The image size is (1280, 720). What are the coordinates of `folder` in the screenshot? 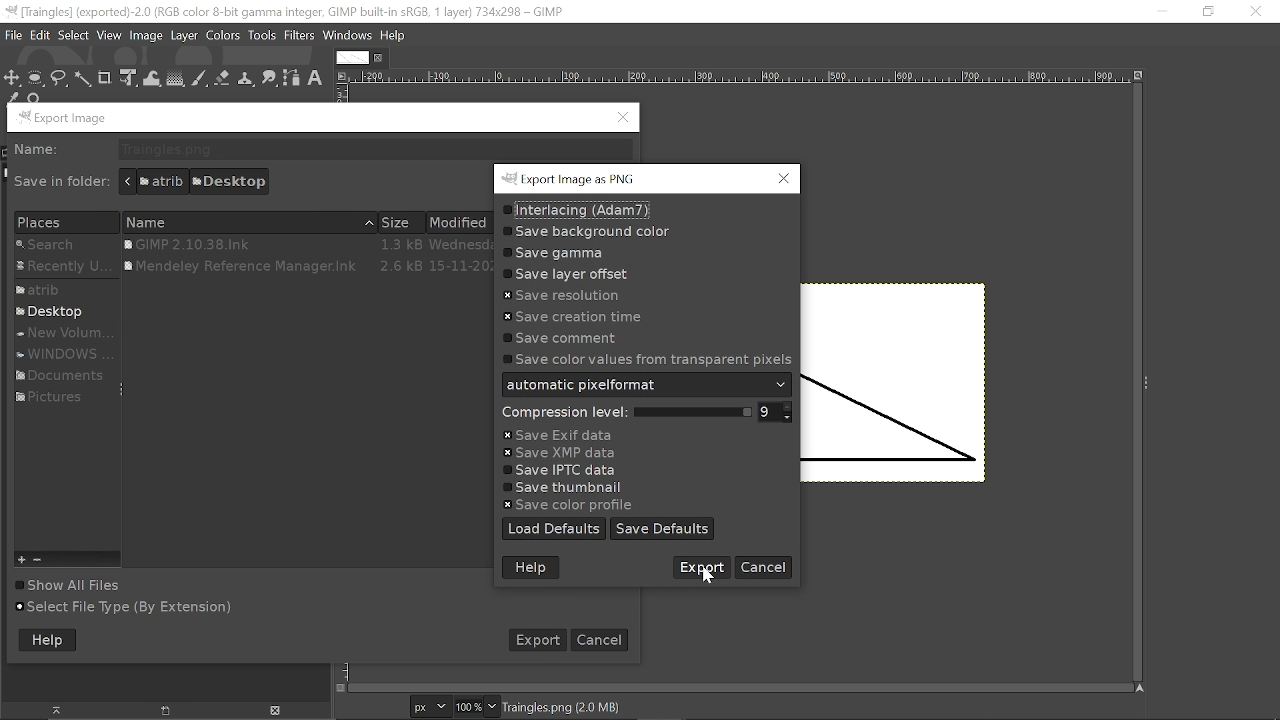 It's located at (58, 313).